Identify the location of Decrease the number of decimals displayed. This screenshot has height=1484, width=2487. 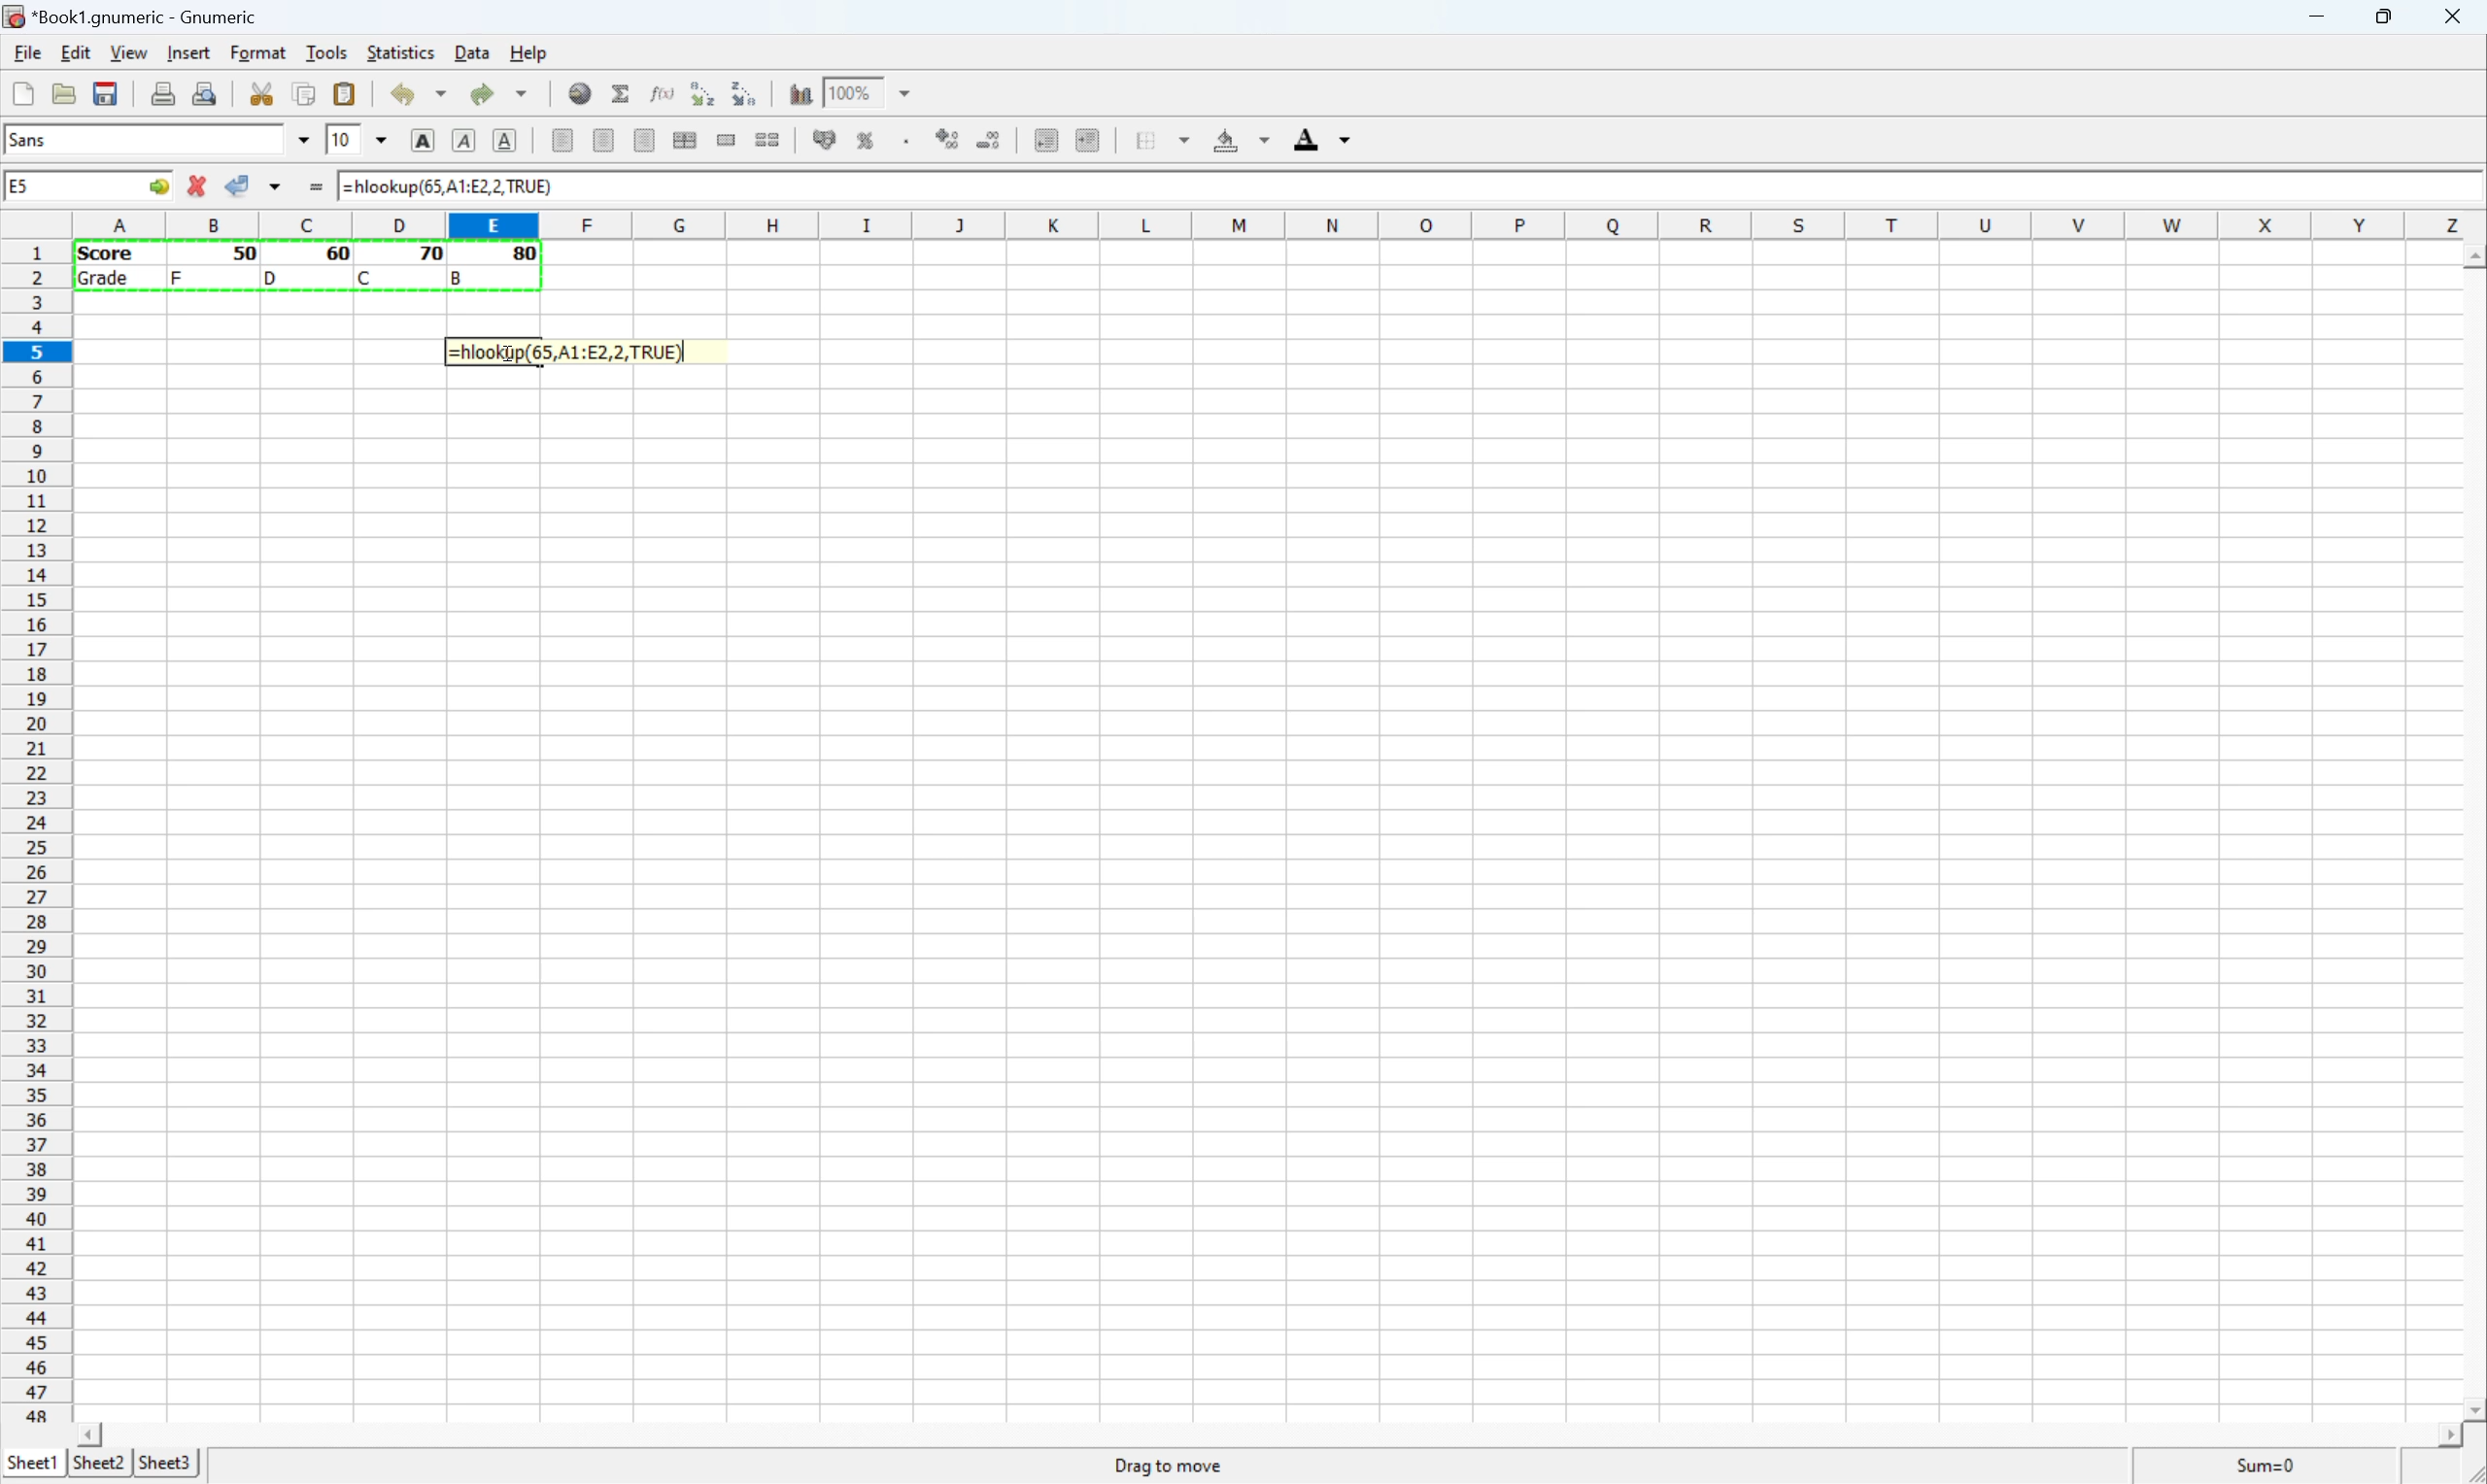
(989, 140).